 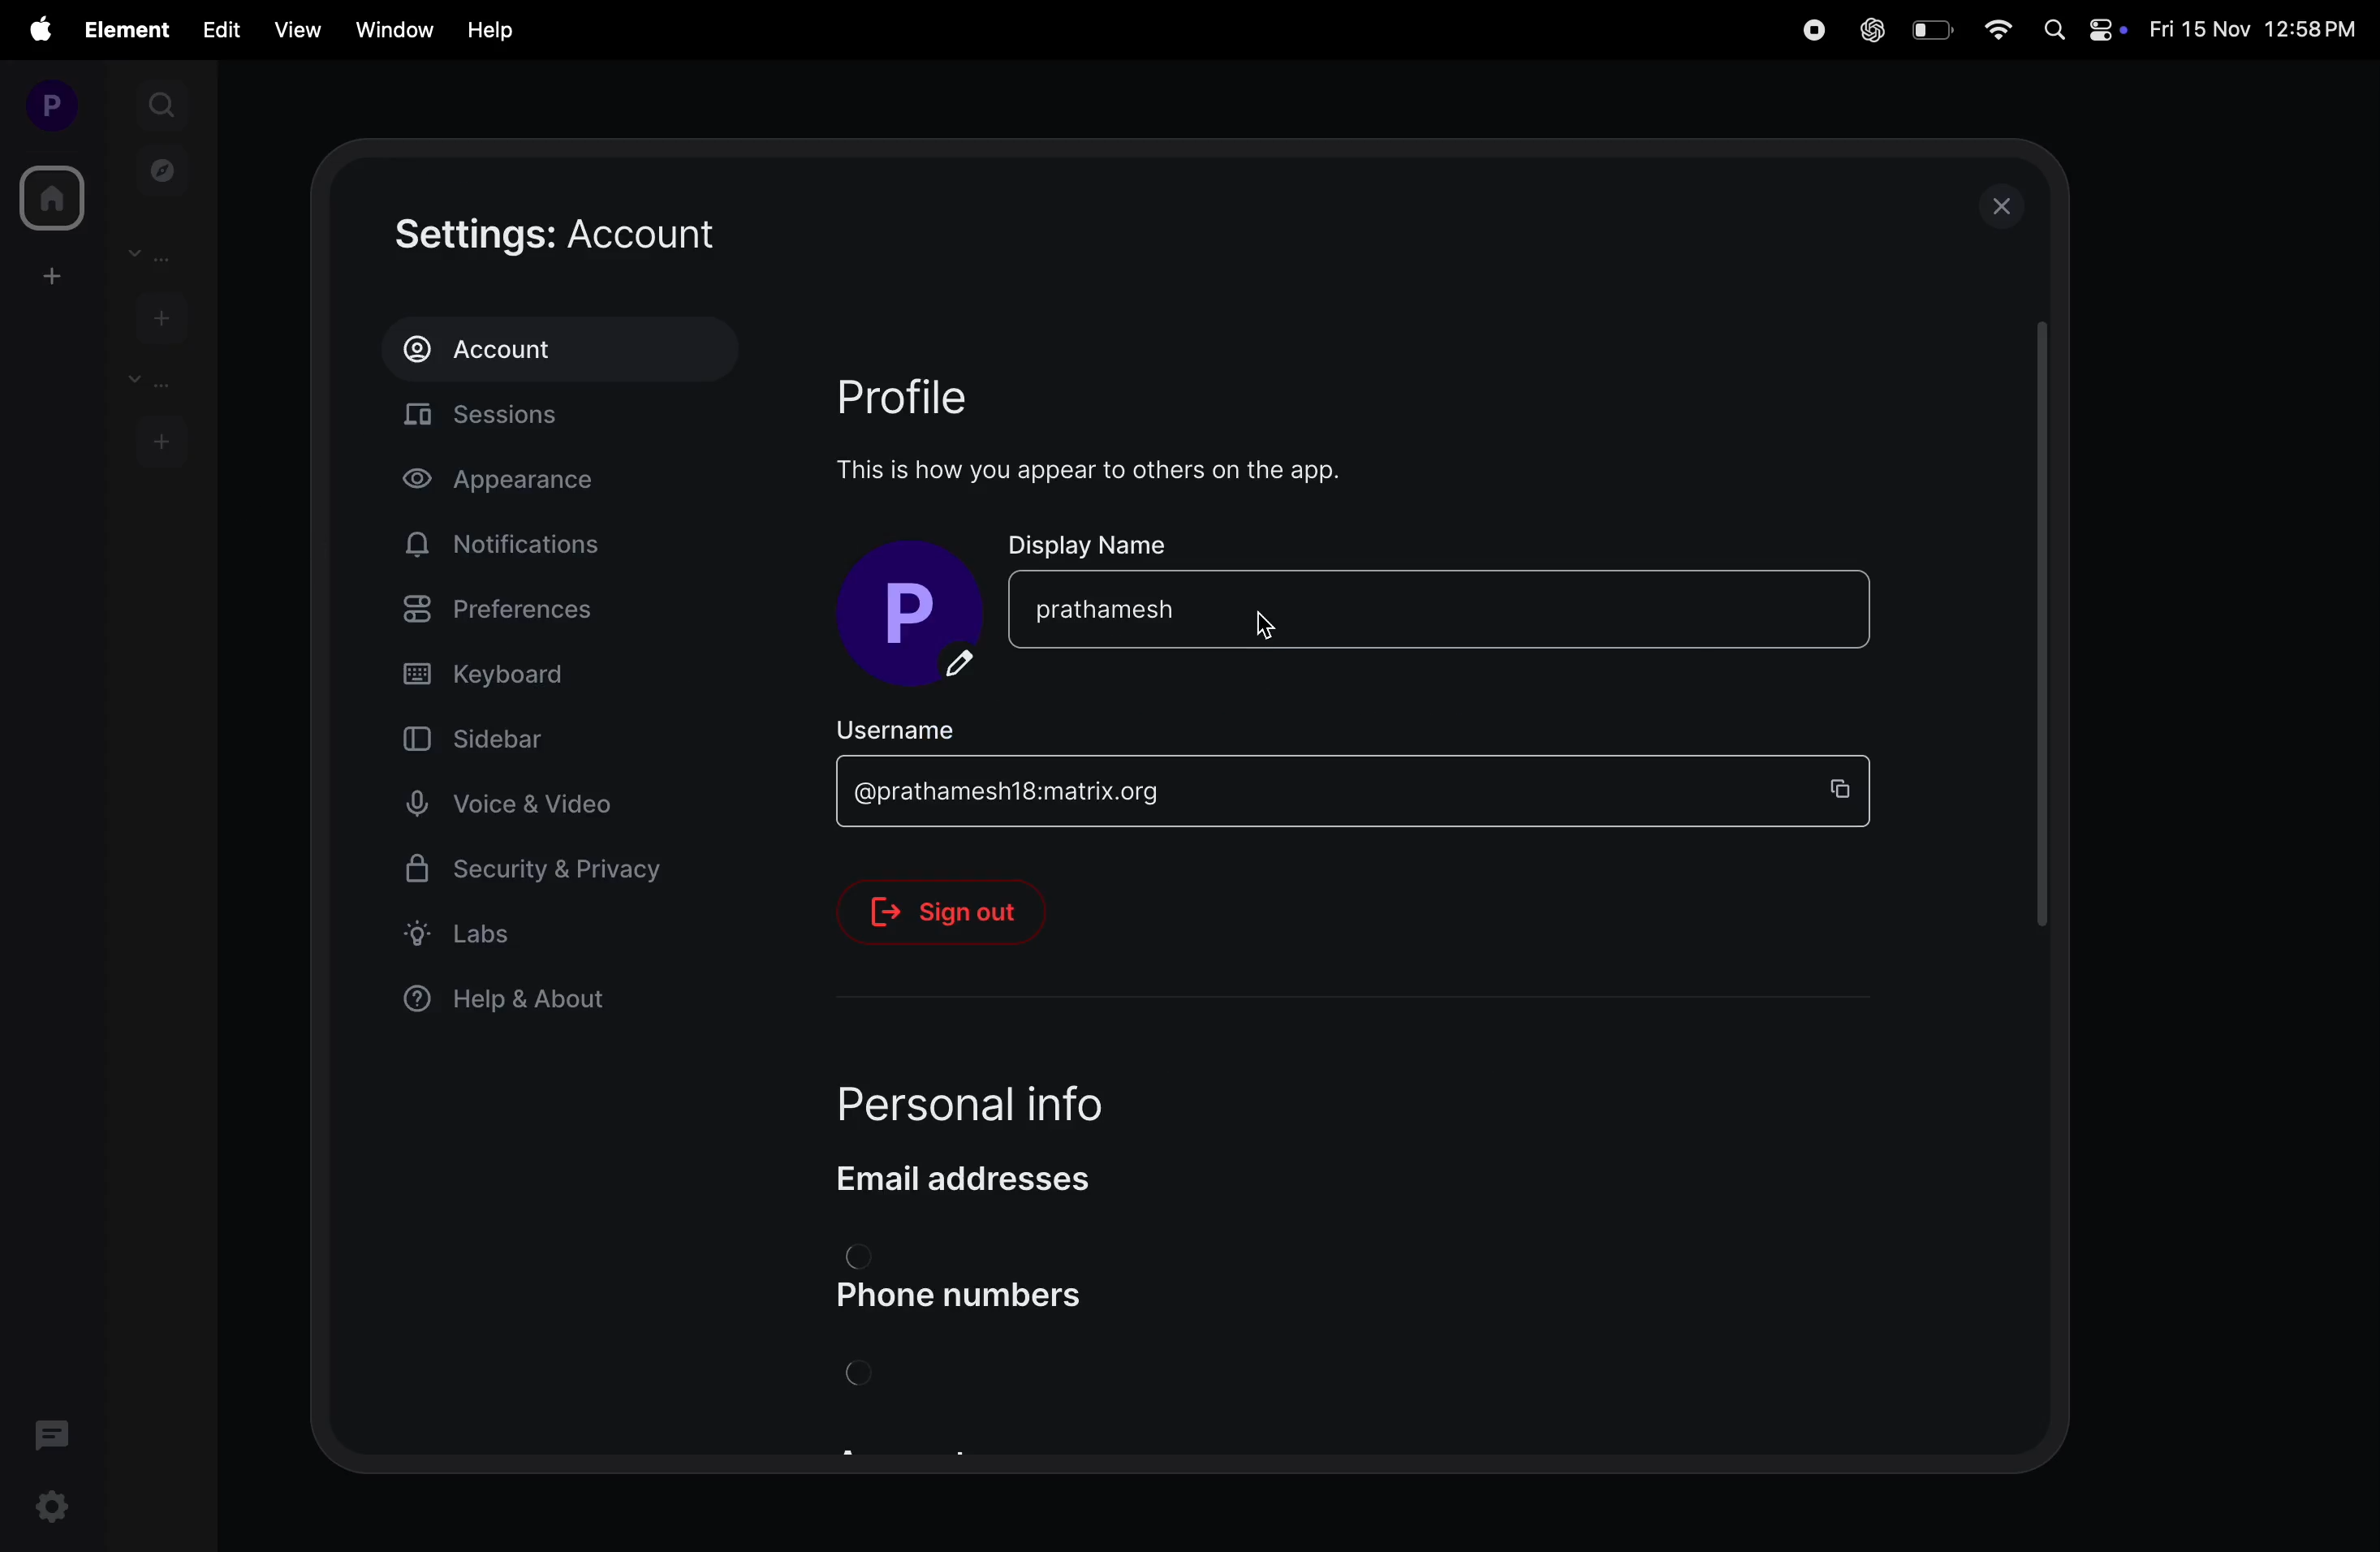 What do you see at coordinates (146, 381) in the screenshot?
I see `rooms` at bounding box center [146, 381].